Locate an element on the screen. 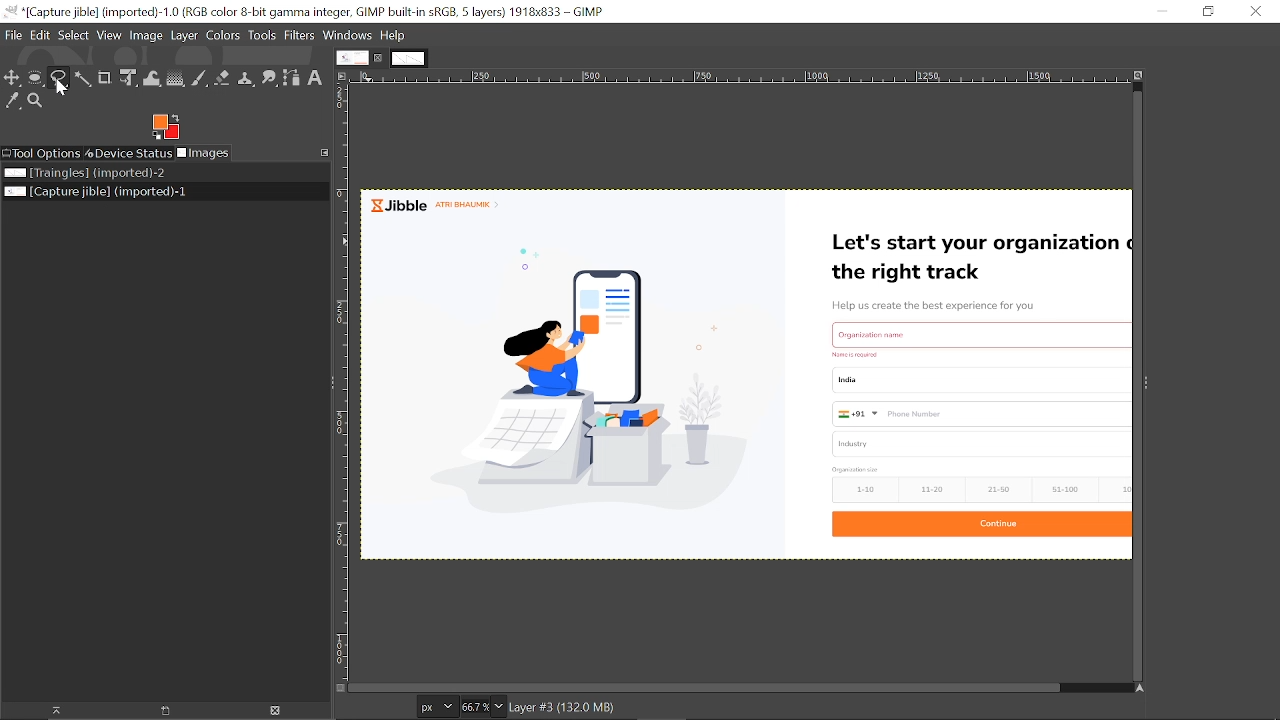  Tools is located at coordinates (262, 36).